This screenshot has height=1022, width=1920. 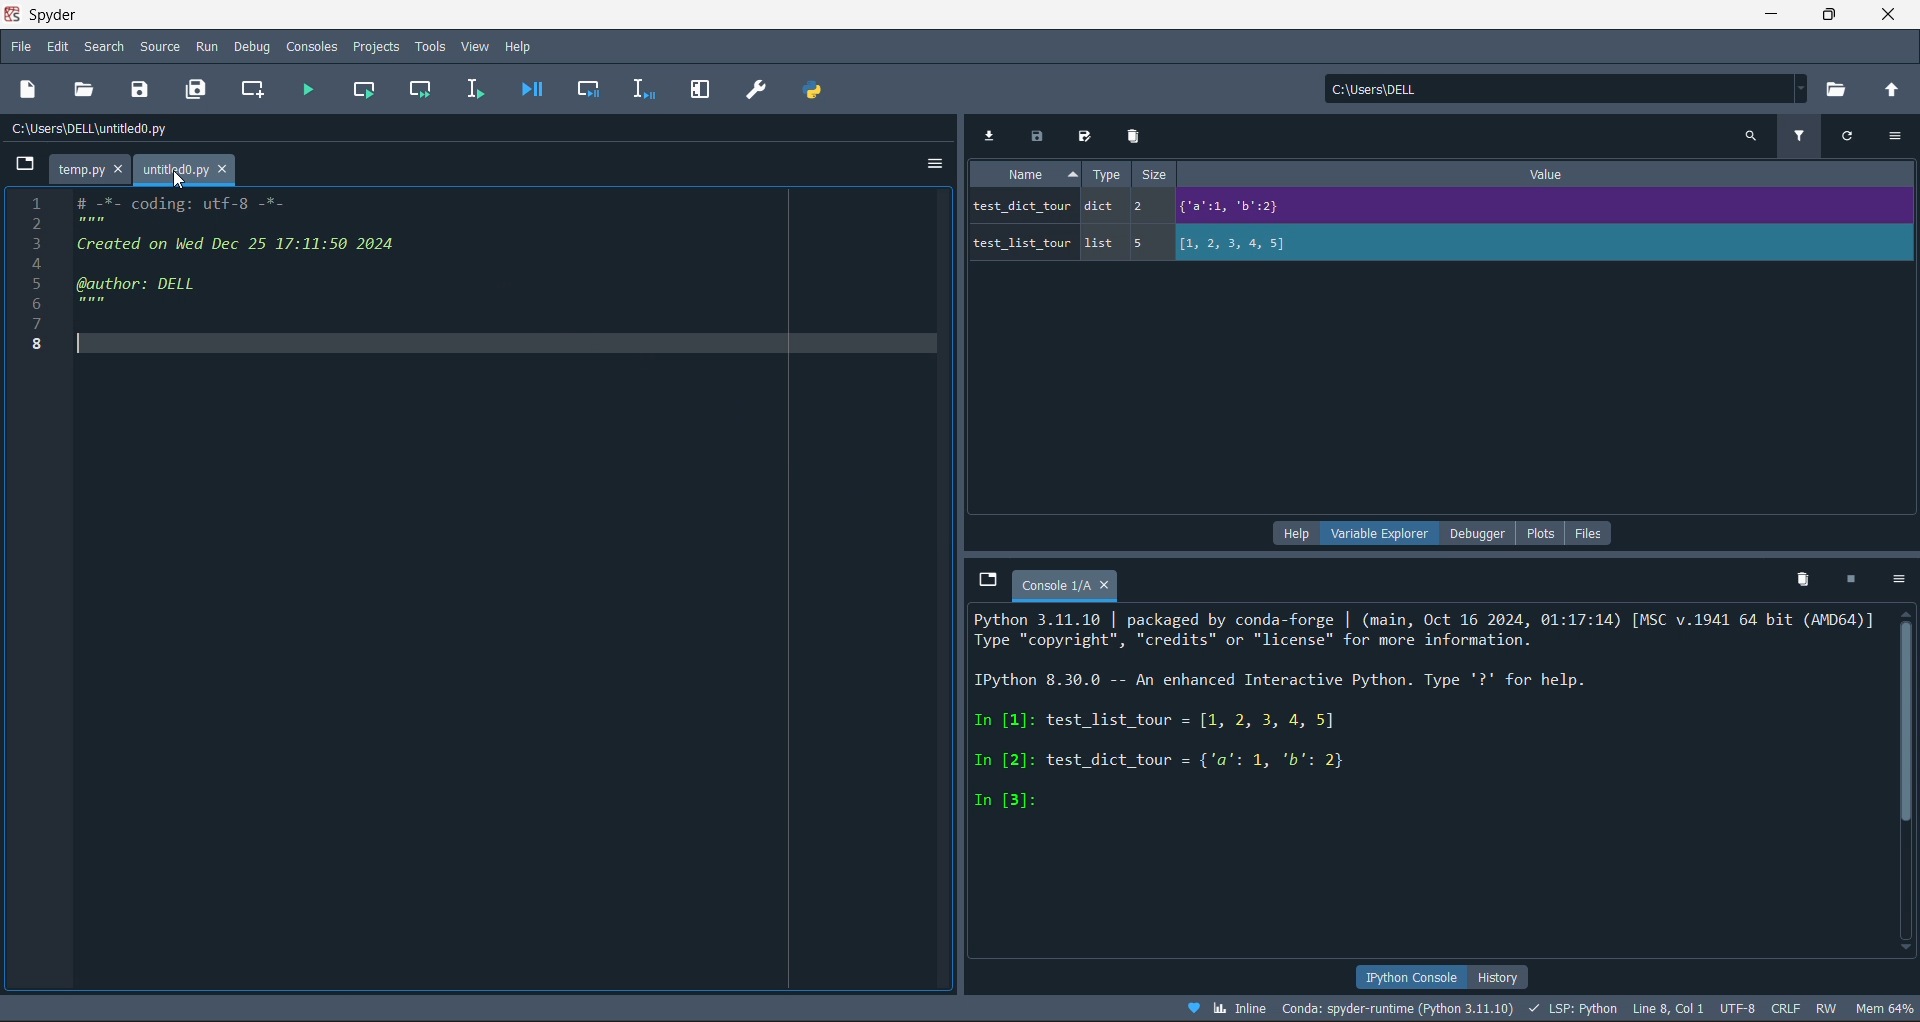 What do you see at coordinates (1841, 87) in the screenshot?
I see `search directory ` at bounding box center [1841, 87].